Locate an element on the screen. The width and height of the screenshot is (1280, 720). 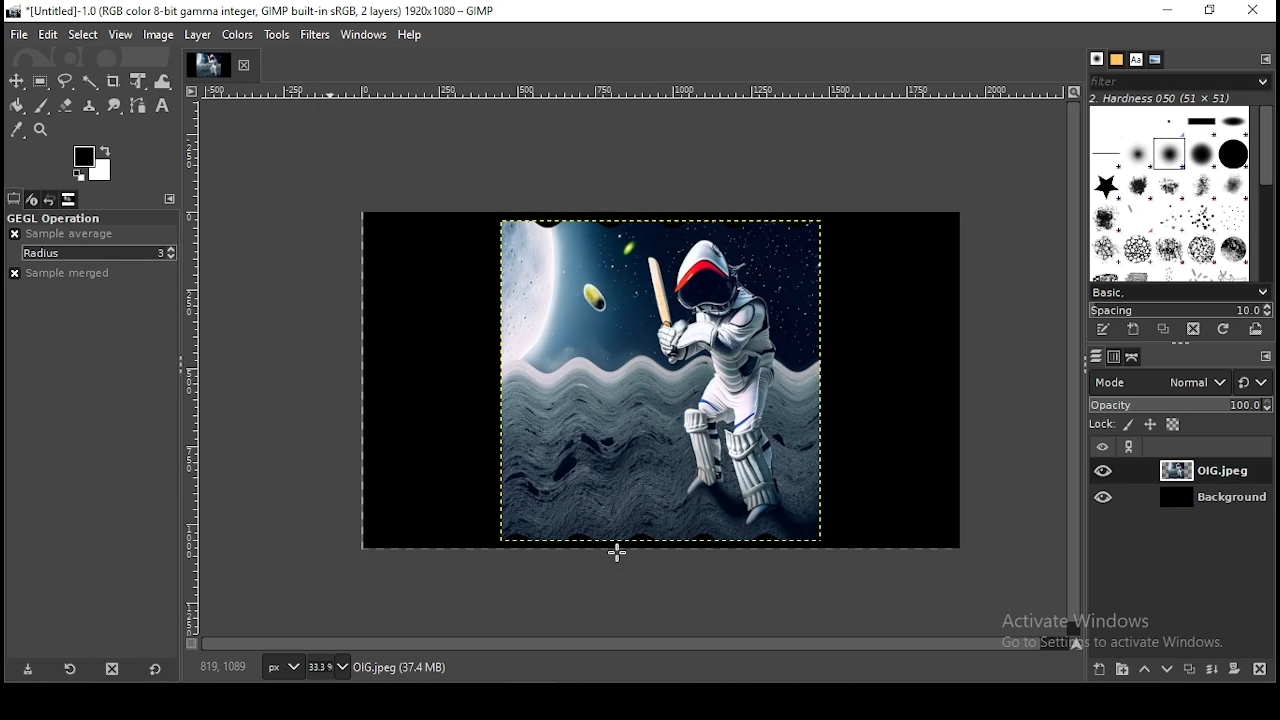
move tool is located at coordinates (18, 82).